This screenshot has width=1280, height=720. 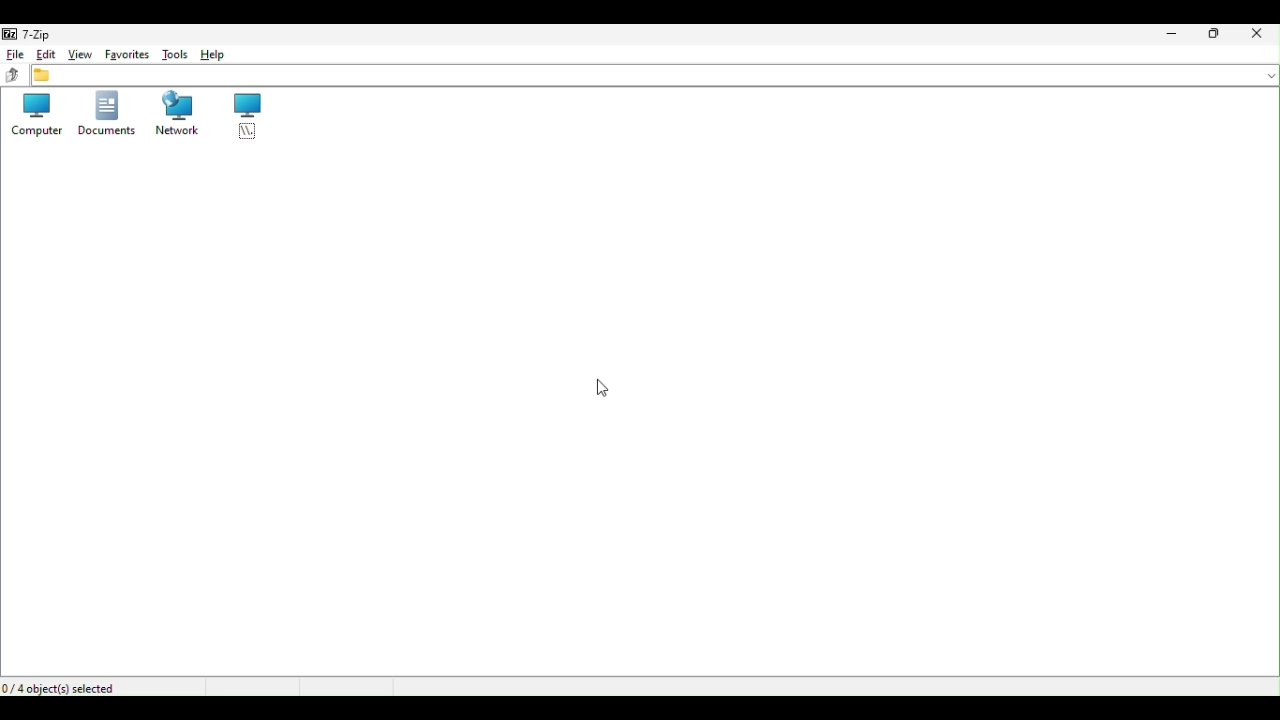 What do you see at coordinates (176, 55) in the screenshot?
I see `Tools` at bounding box center [176, 55].